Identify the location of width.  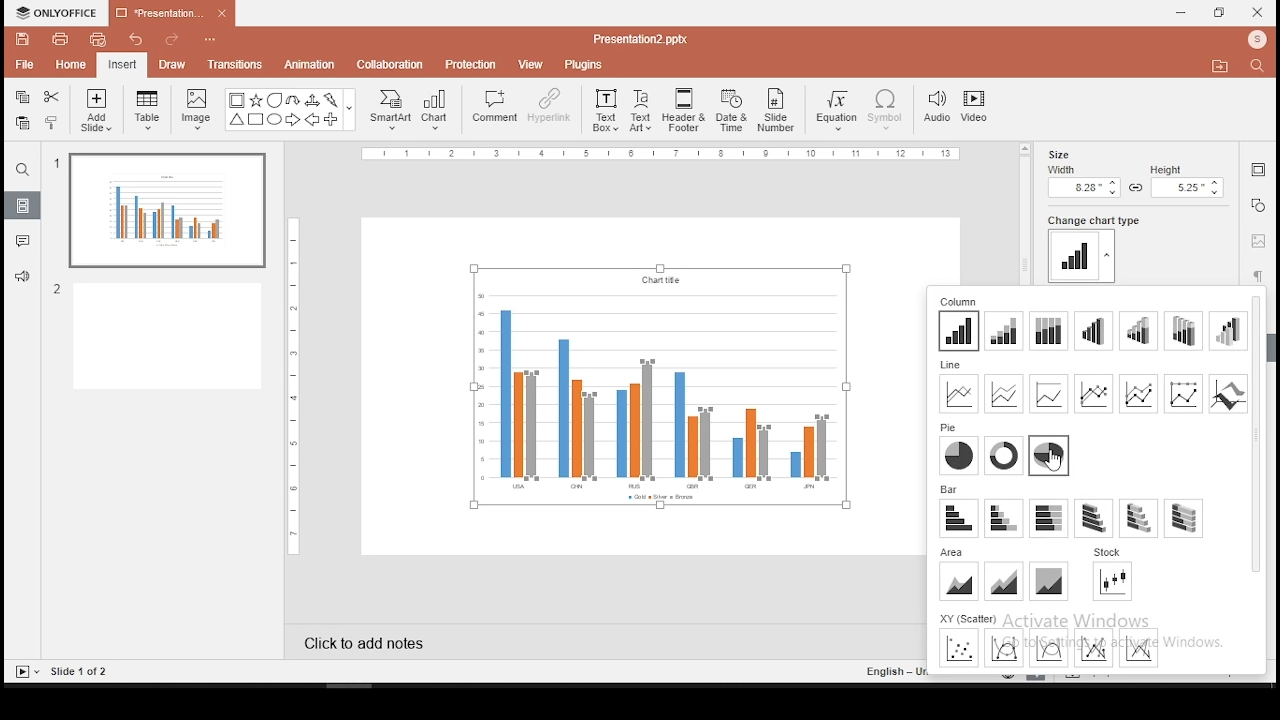
(1082, 181).